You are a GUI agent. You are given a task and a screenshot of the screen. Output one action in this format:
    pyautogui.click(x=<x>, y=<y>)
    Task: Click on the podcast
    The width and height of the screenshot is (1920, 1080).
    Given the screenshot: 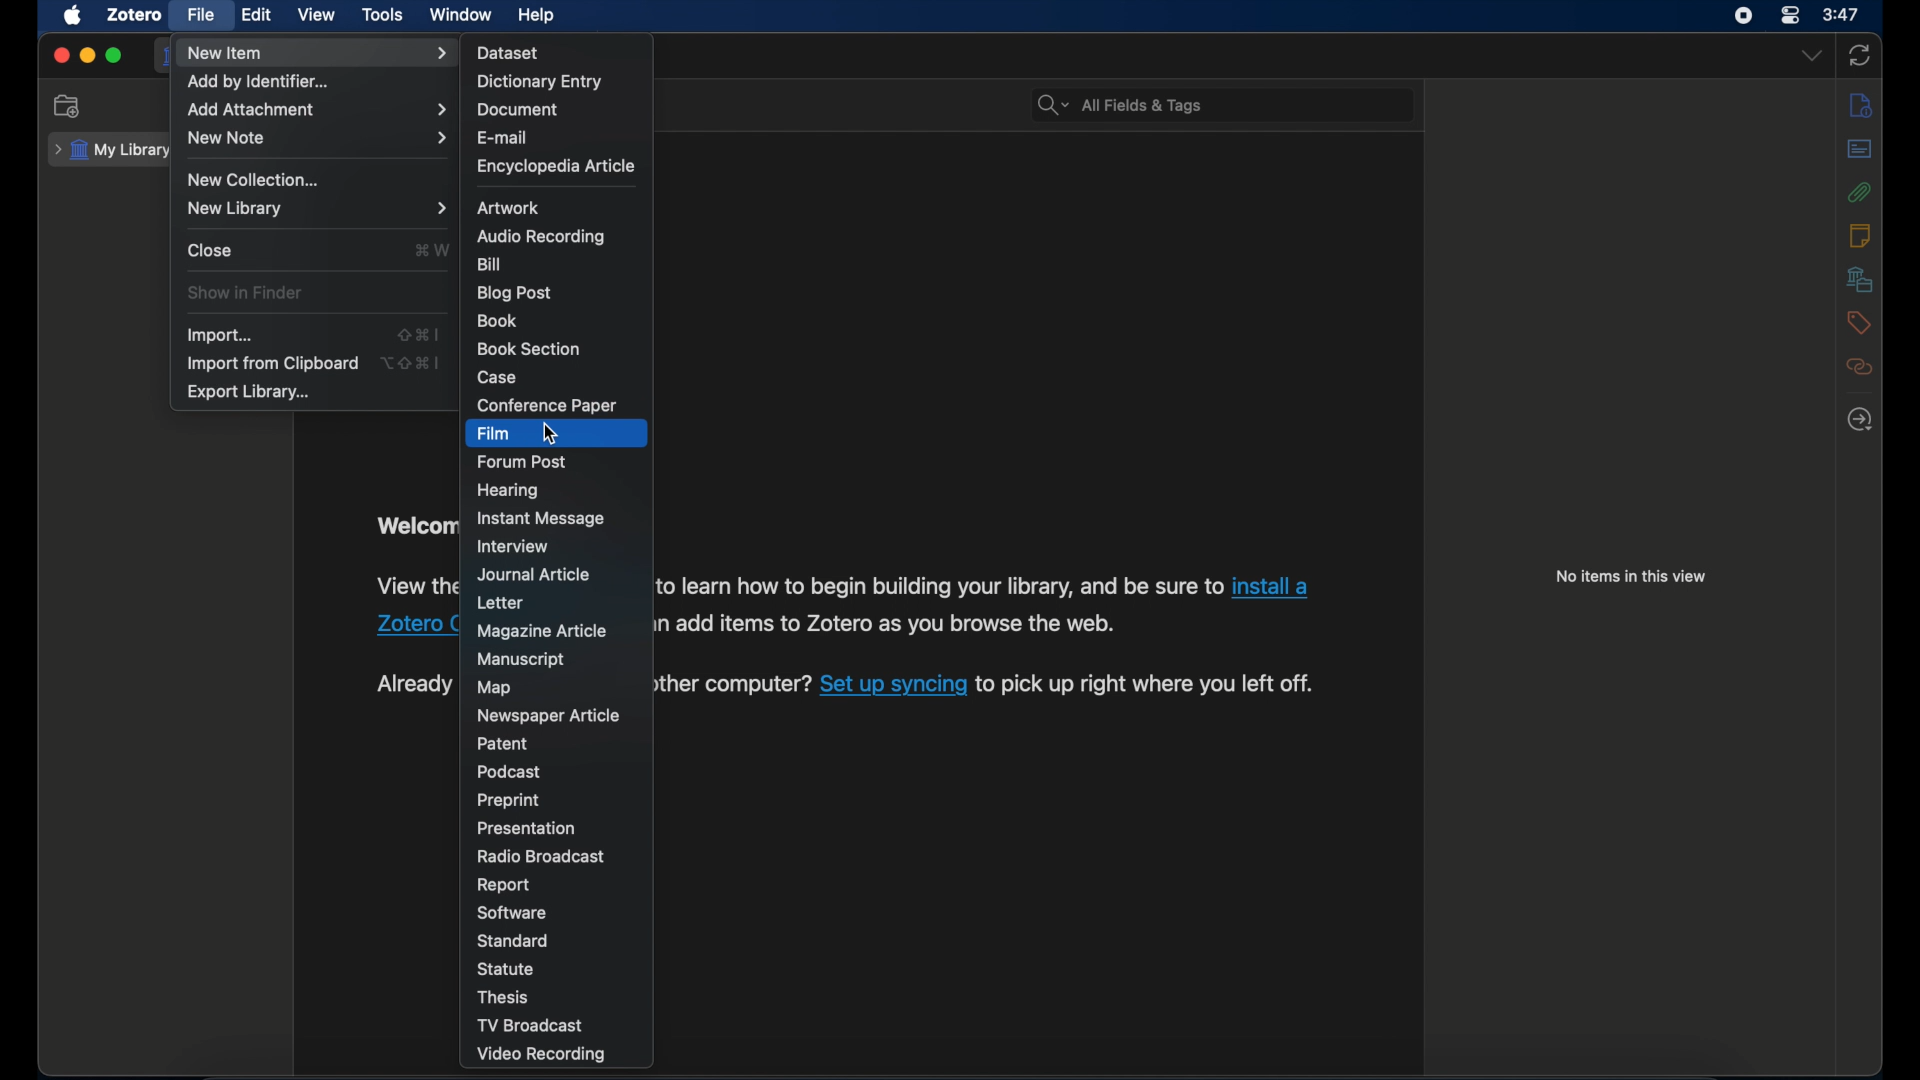 What is the action you would take?
    pyautogui.click(x=509, y=772)
    